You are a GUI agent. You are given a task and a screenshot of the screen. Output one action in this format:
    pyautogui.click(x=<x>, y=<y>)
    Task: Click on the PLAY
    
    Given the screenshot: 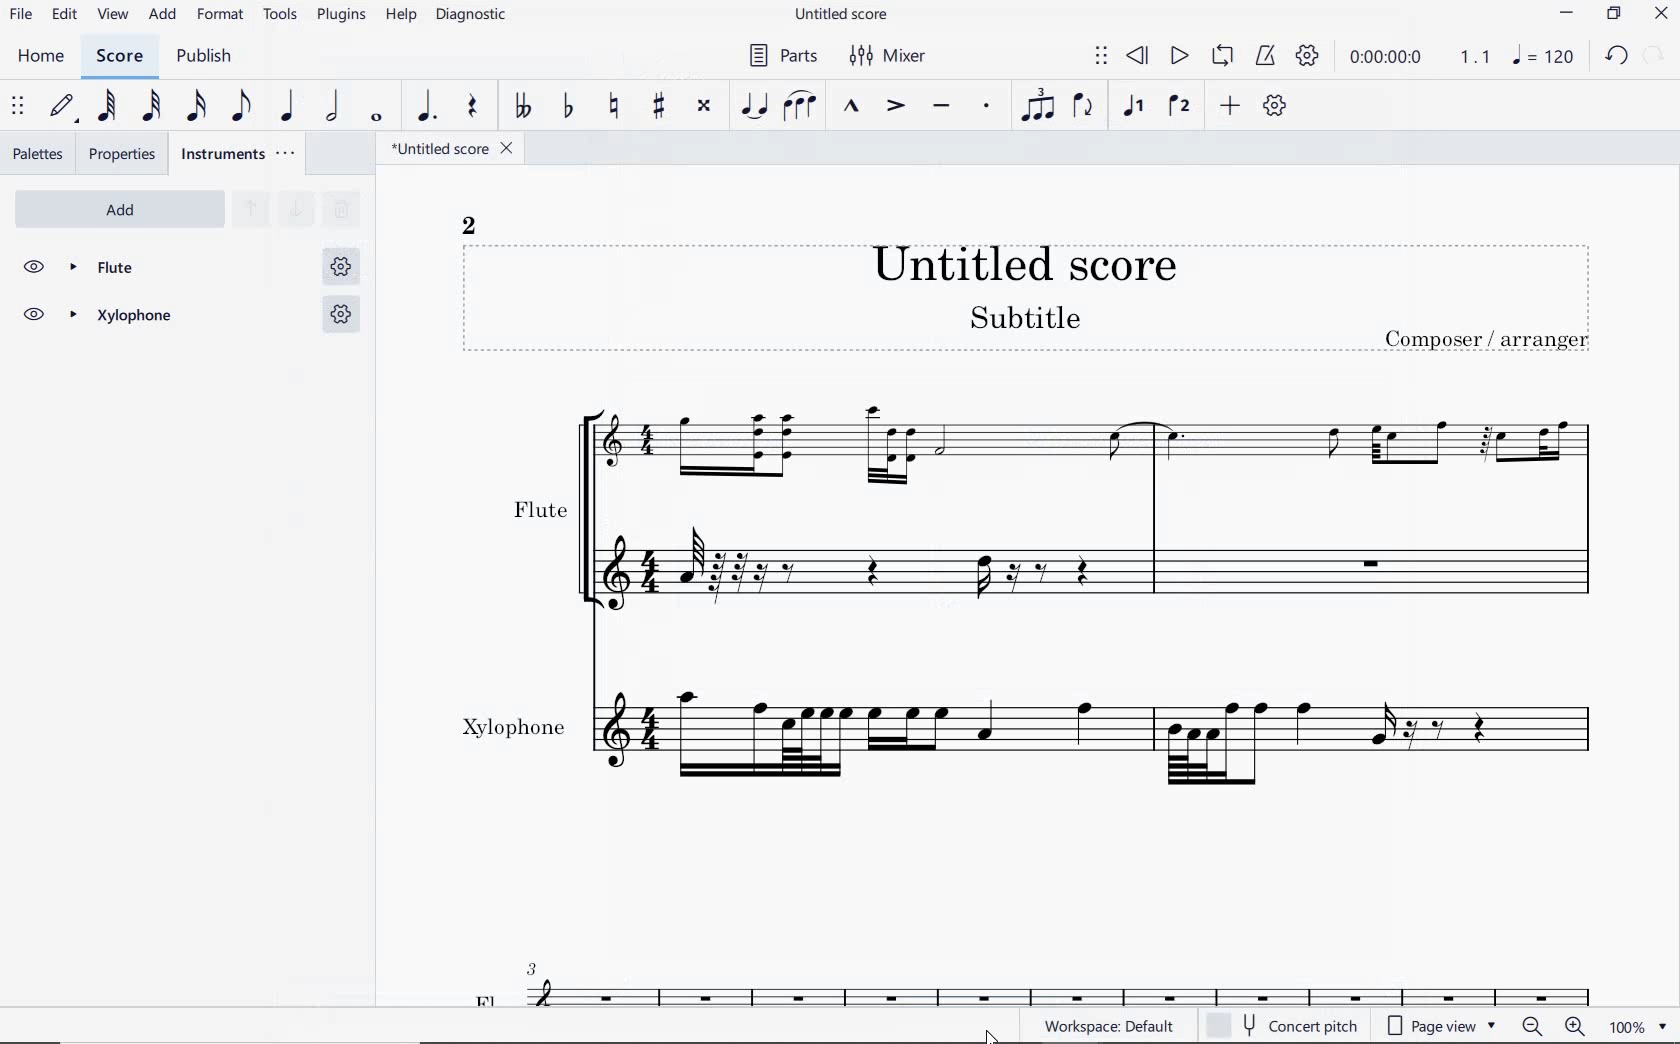 What is the action you would take?
    pyautogui.click(x=1178, y=57)
    